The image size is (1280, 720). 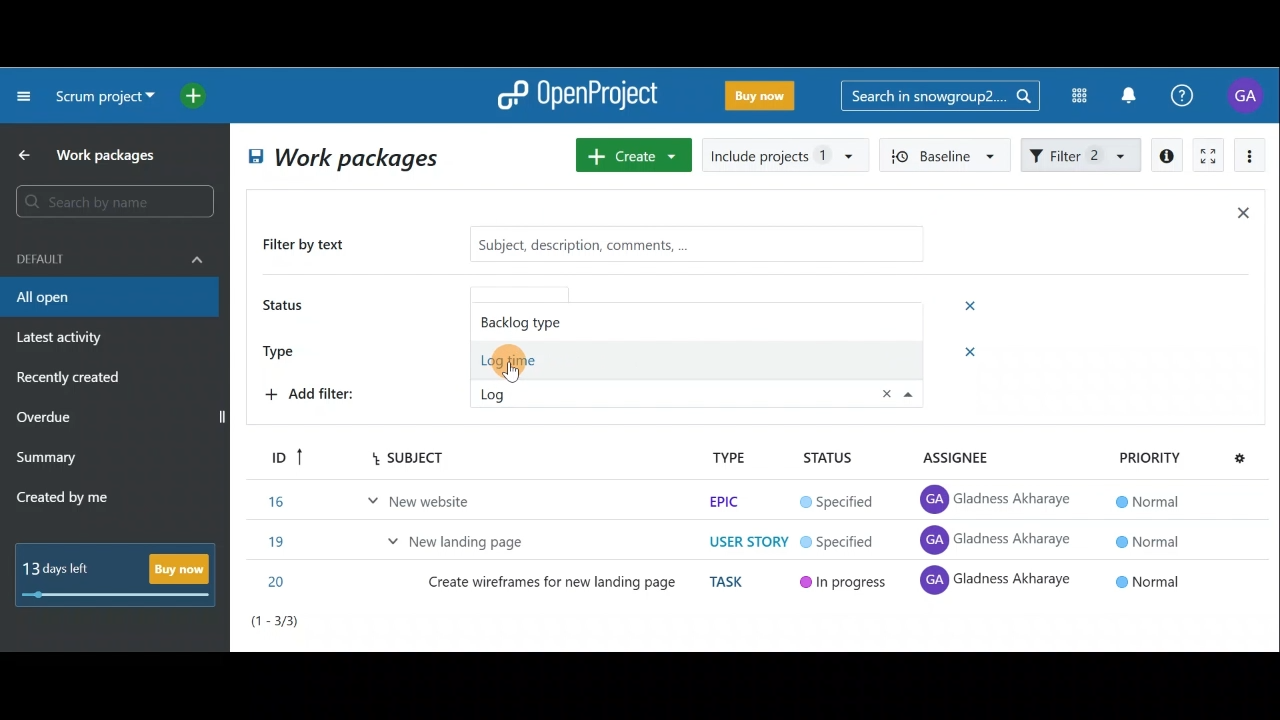 I want to click on priority, so click(x=1149, y=457).